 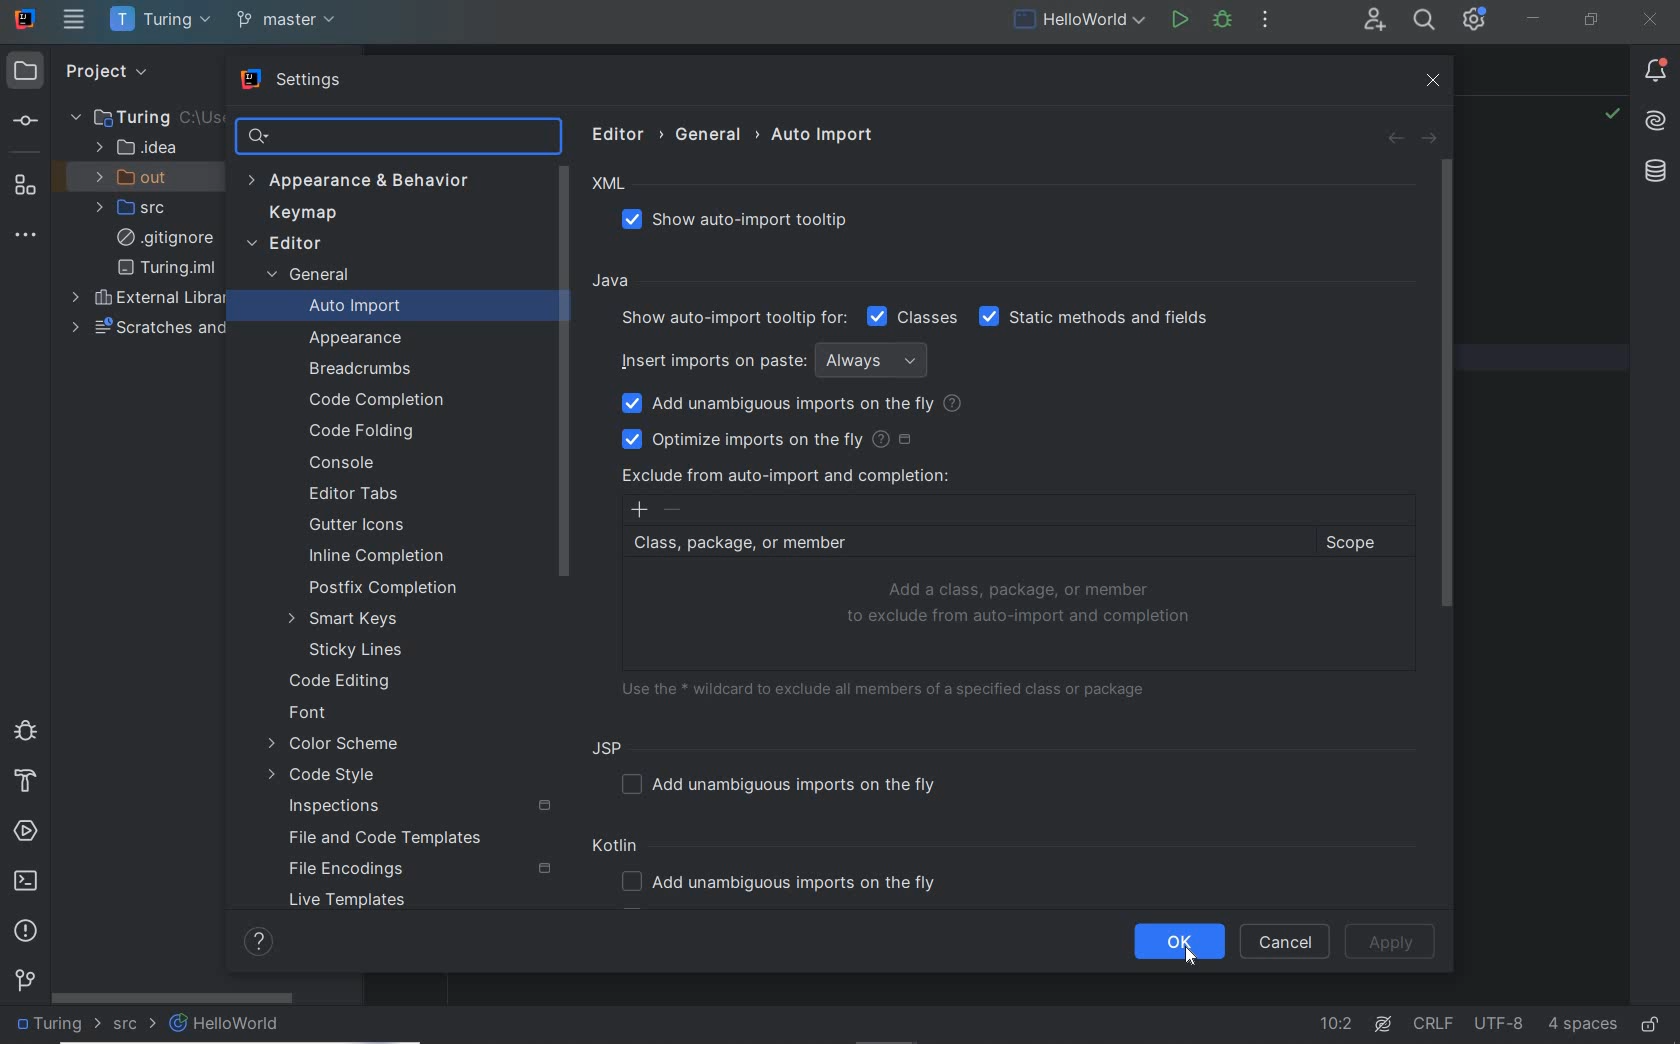 I want to click on general, so click(x=712, y=134).